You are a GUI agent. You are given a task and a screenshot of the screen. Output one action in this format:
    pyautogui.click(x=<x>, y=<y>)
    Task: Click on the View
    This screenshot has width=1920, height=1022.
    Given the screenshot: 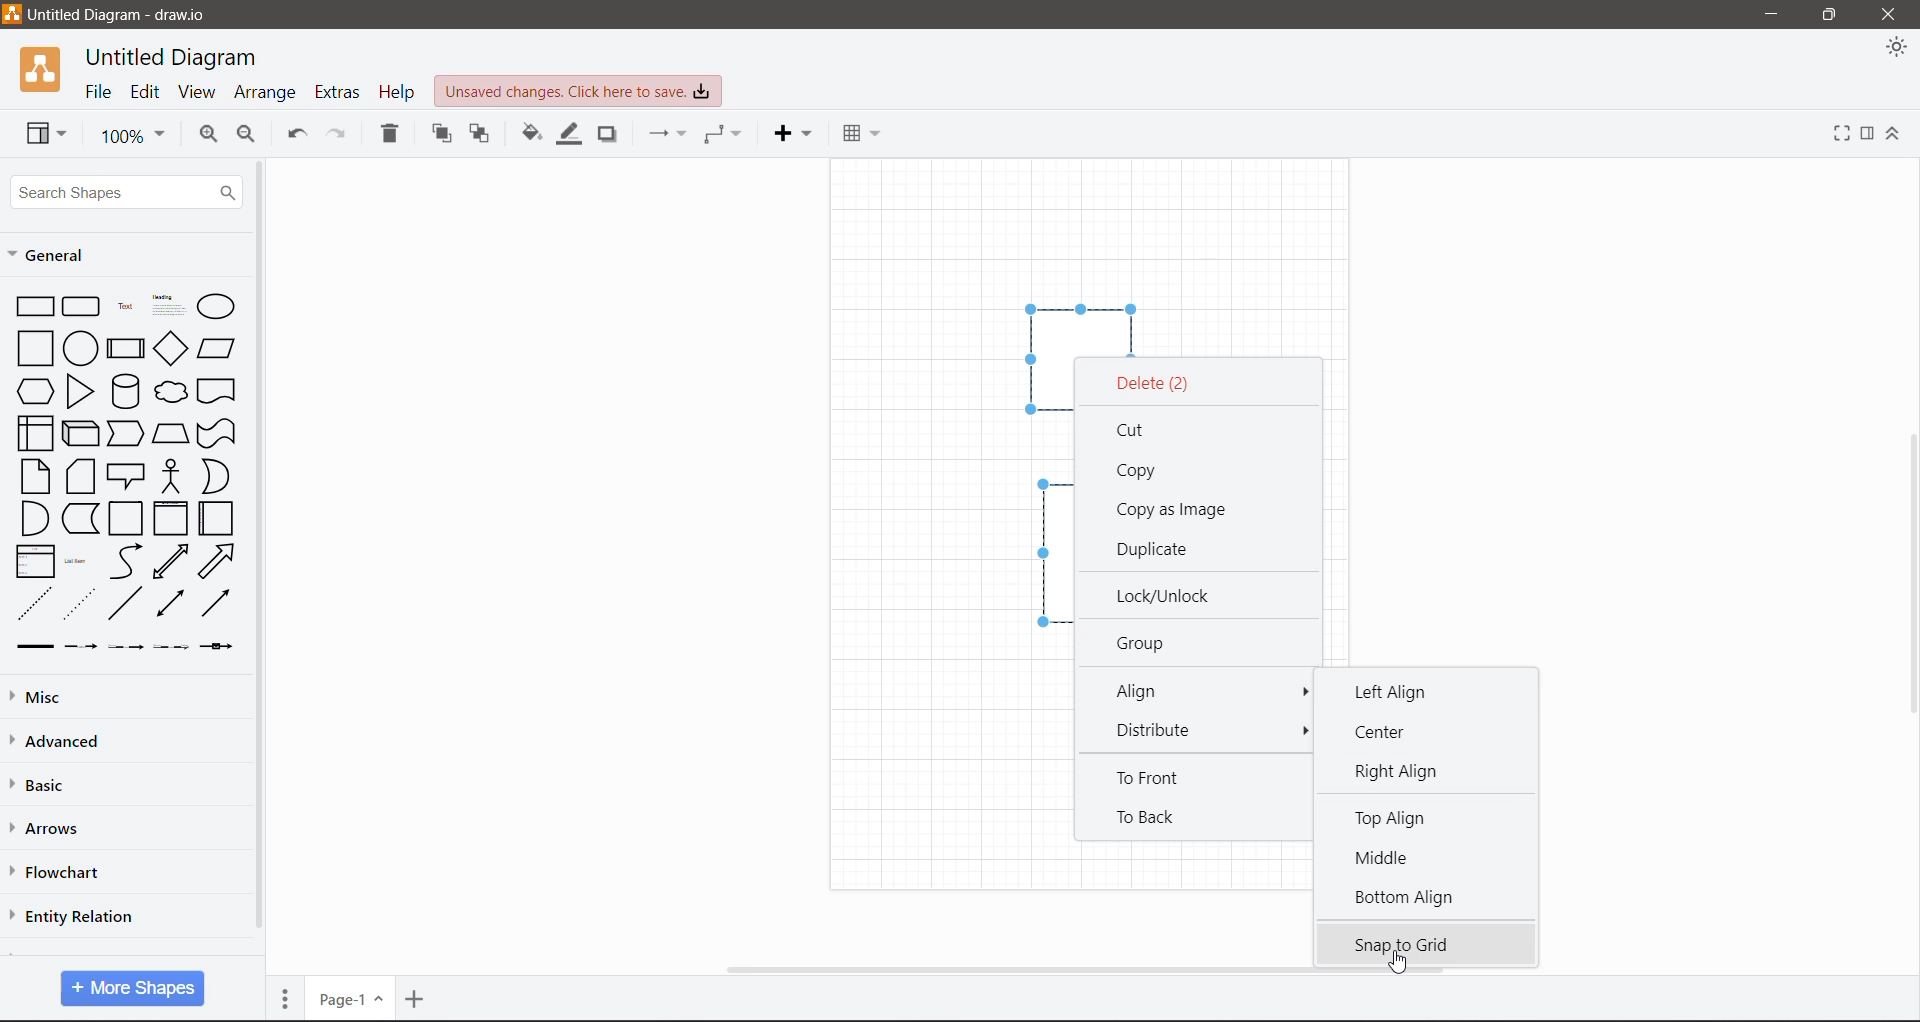 What is the action you would take?
    pyautogui.click(x=46, y=133)
    